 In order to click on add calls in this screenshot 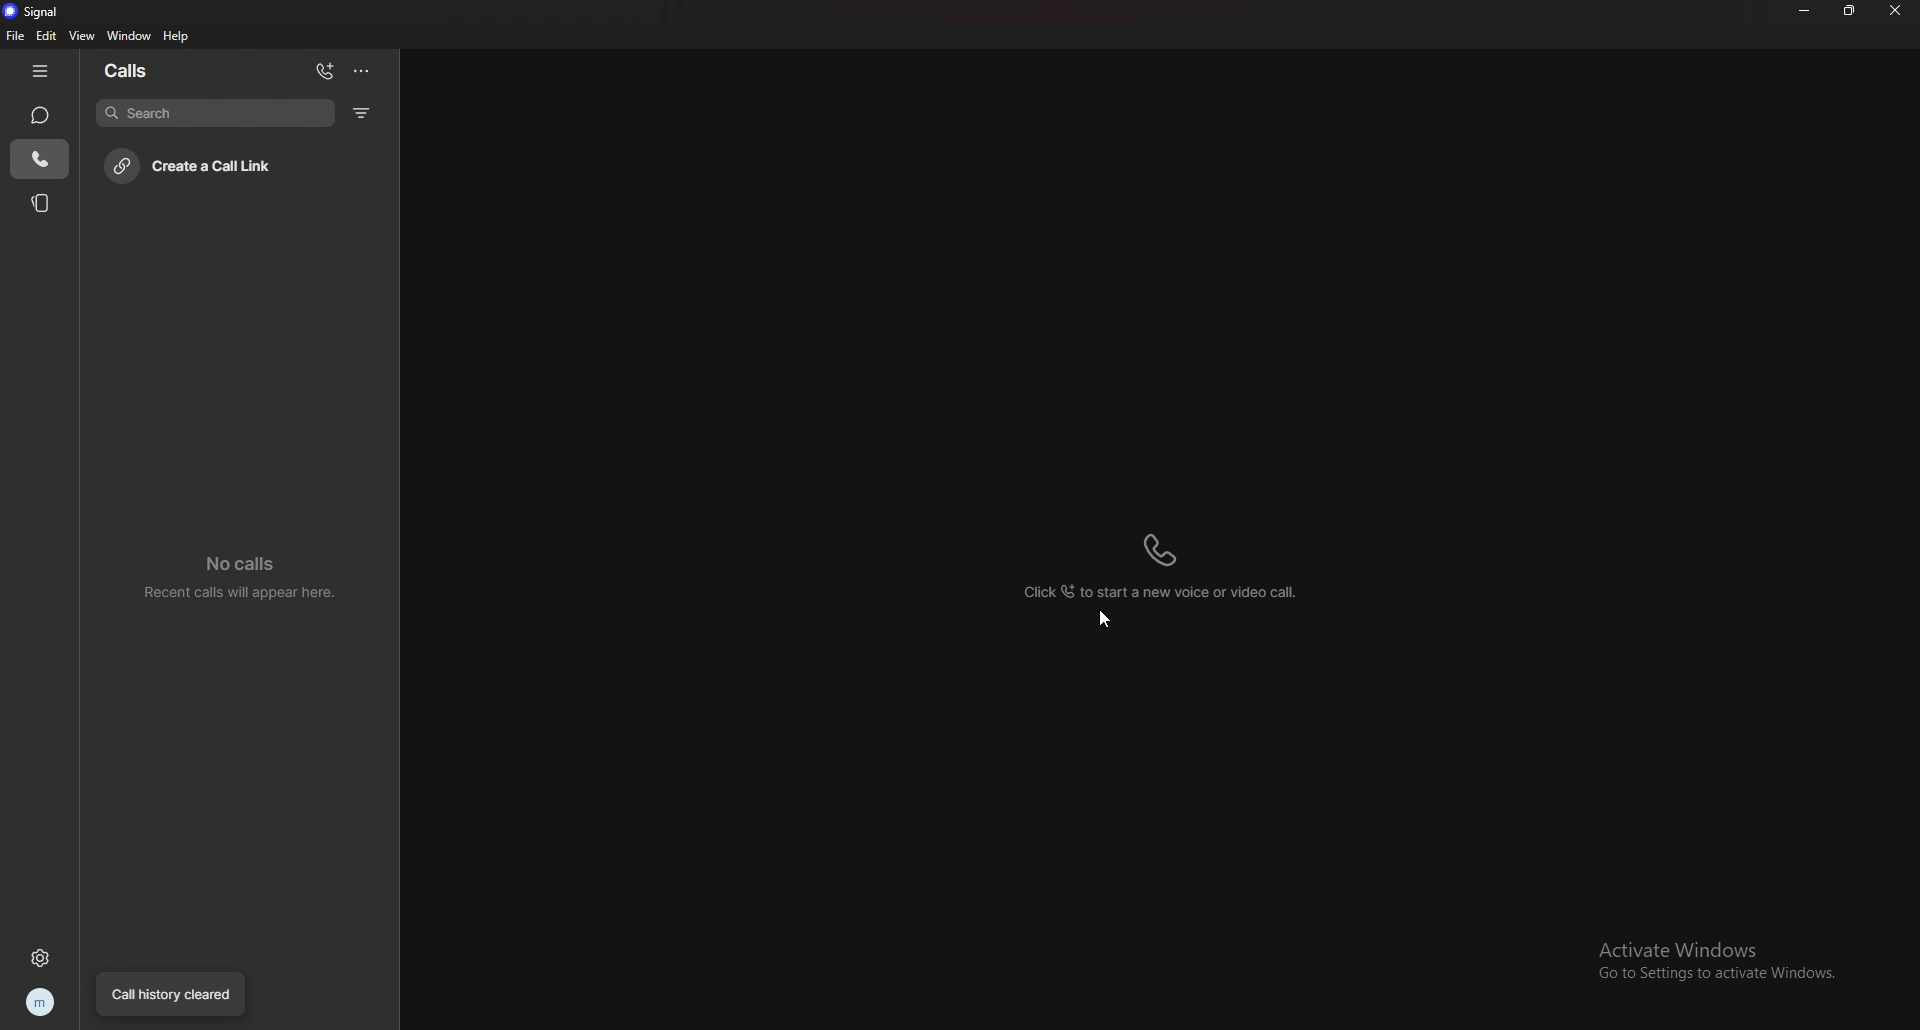, I will do `click(325, 70)`.